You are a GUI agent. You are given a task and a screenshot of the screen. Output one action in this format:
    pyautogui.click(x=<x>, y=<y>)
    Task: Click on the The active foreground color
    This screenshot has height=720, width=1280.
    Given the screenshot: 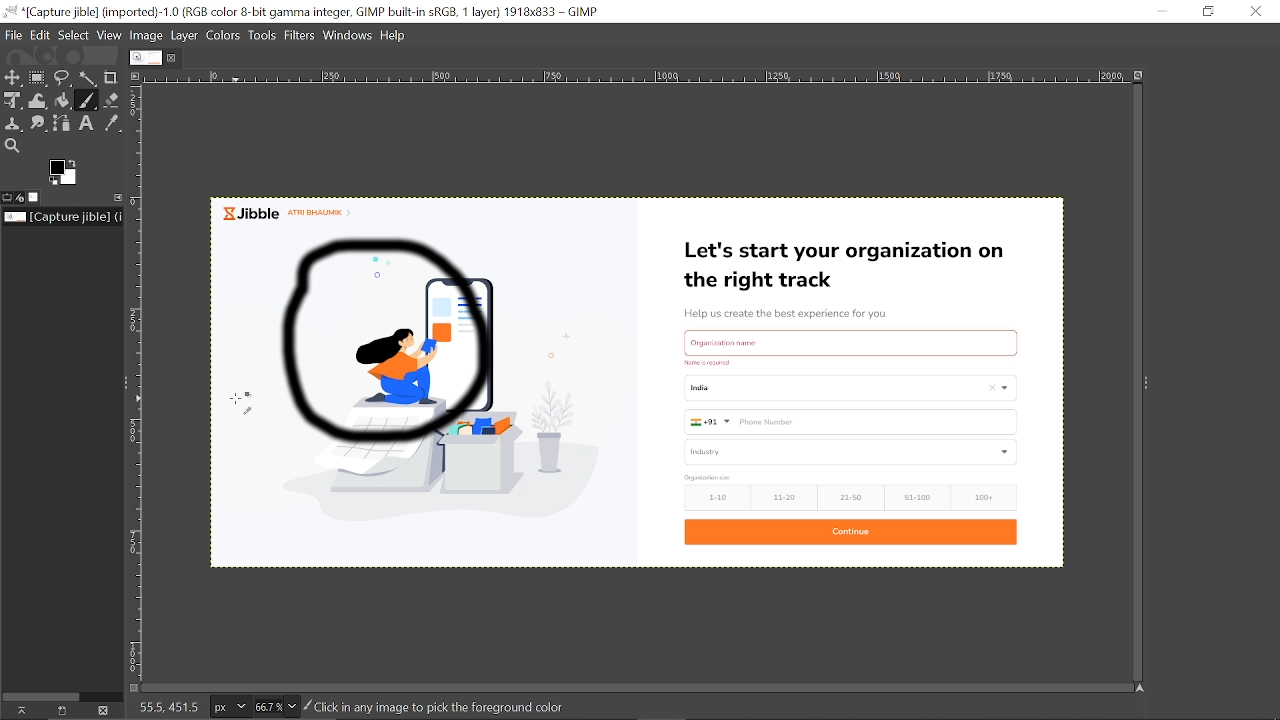 What is the action you would take?
    pyautogui.click(x=63, y=172)
    